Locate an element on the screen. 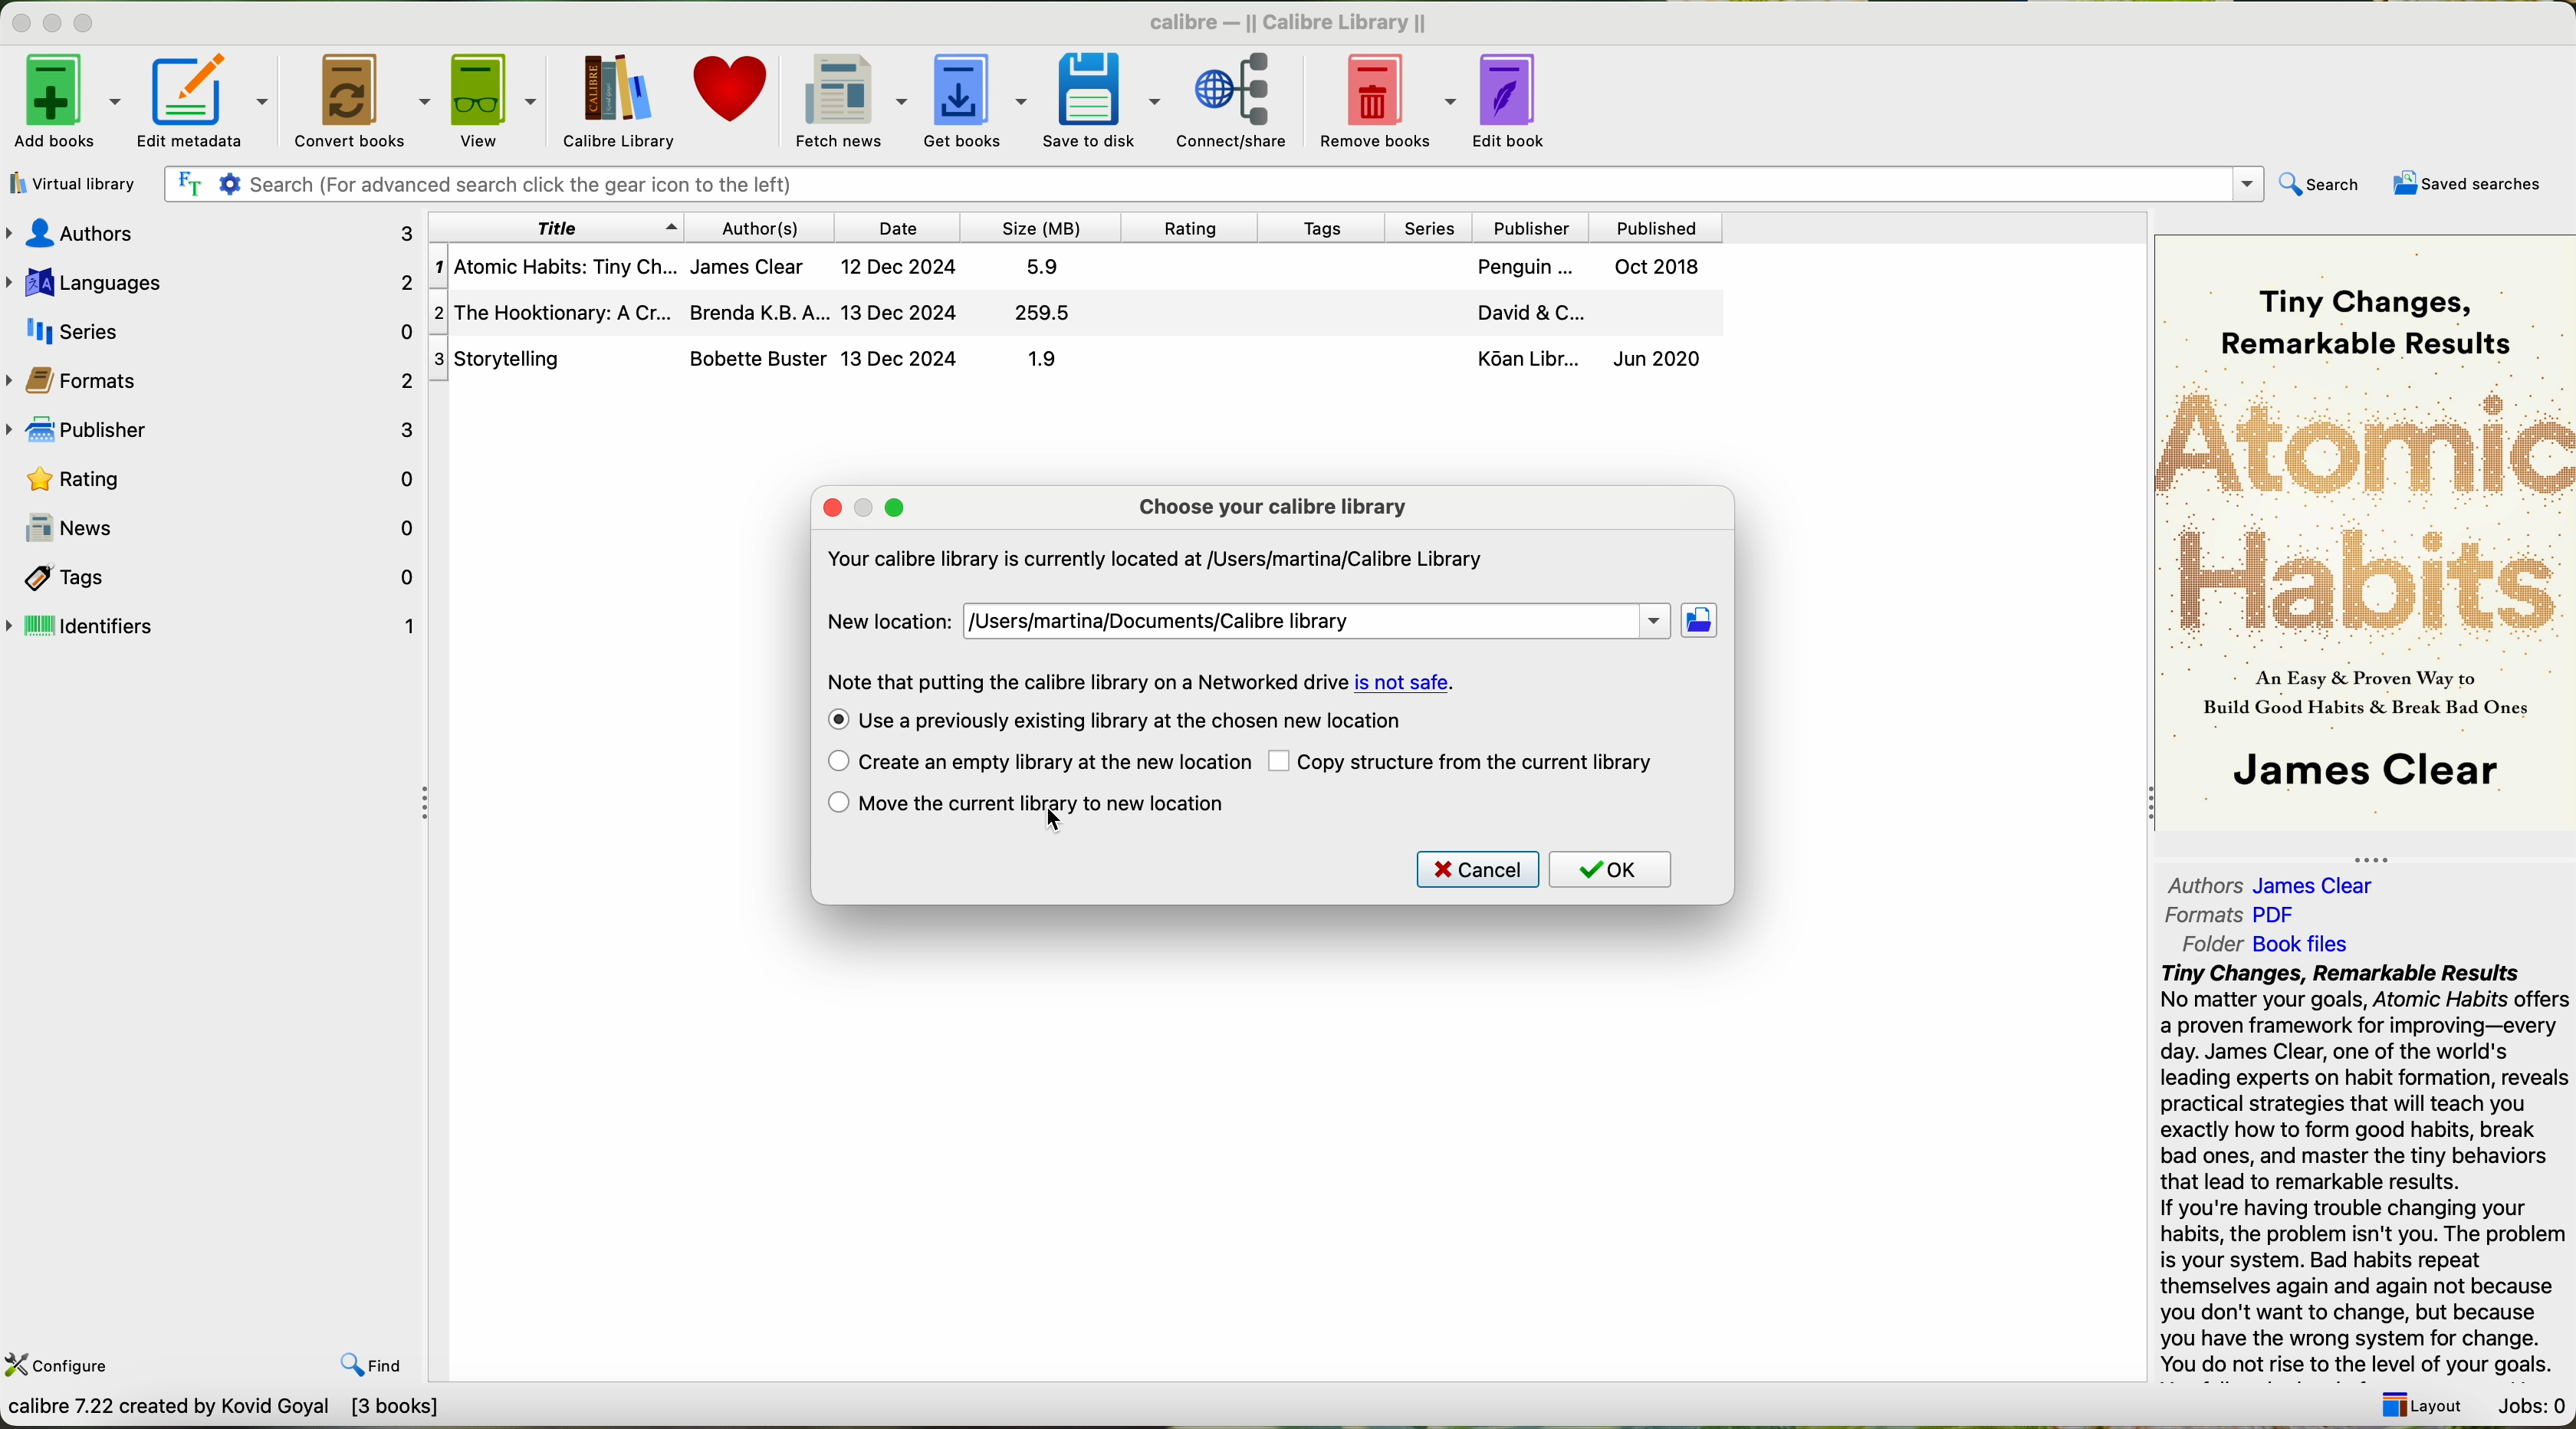  move the current library to new location is located at coordinates (1056, 804).